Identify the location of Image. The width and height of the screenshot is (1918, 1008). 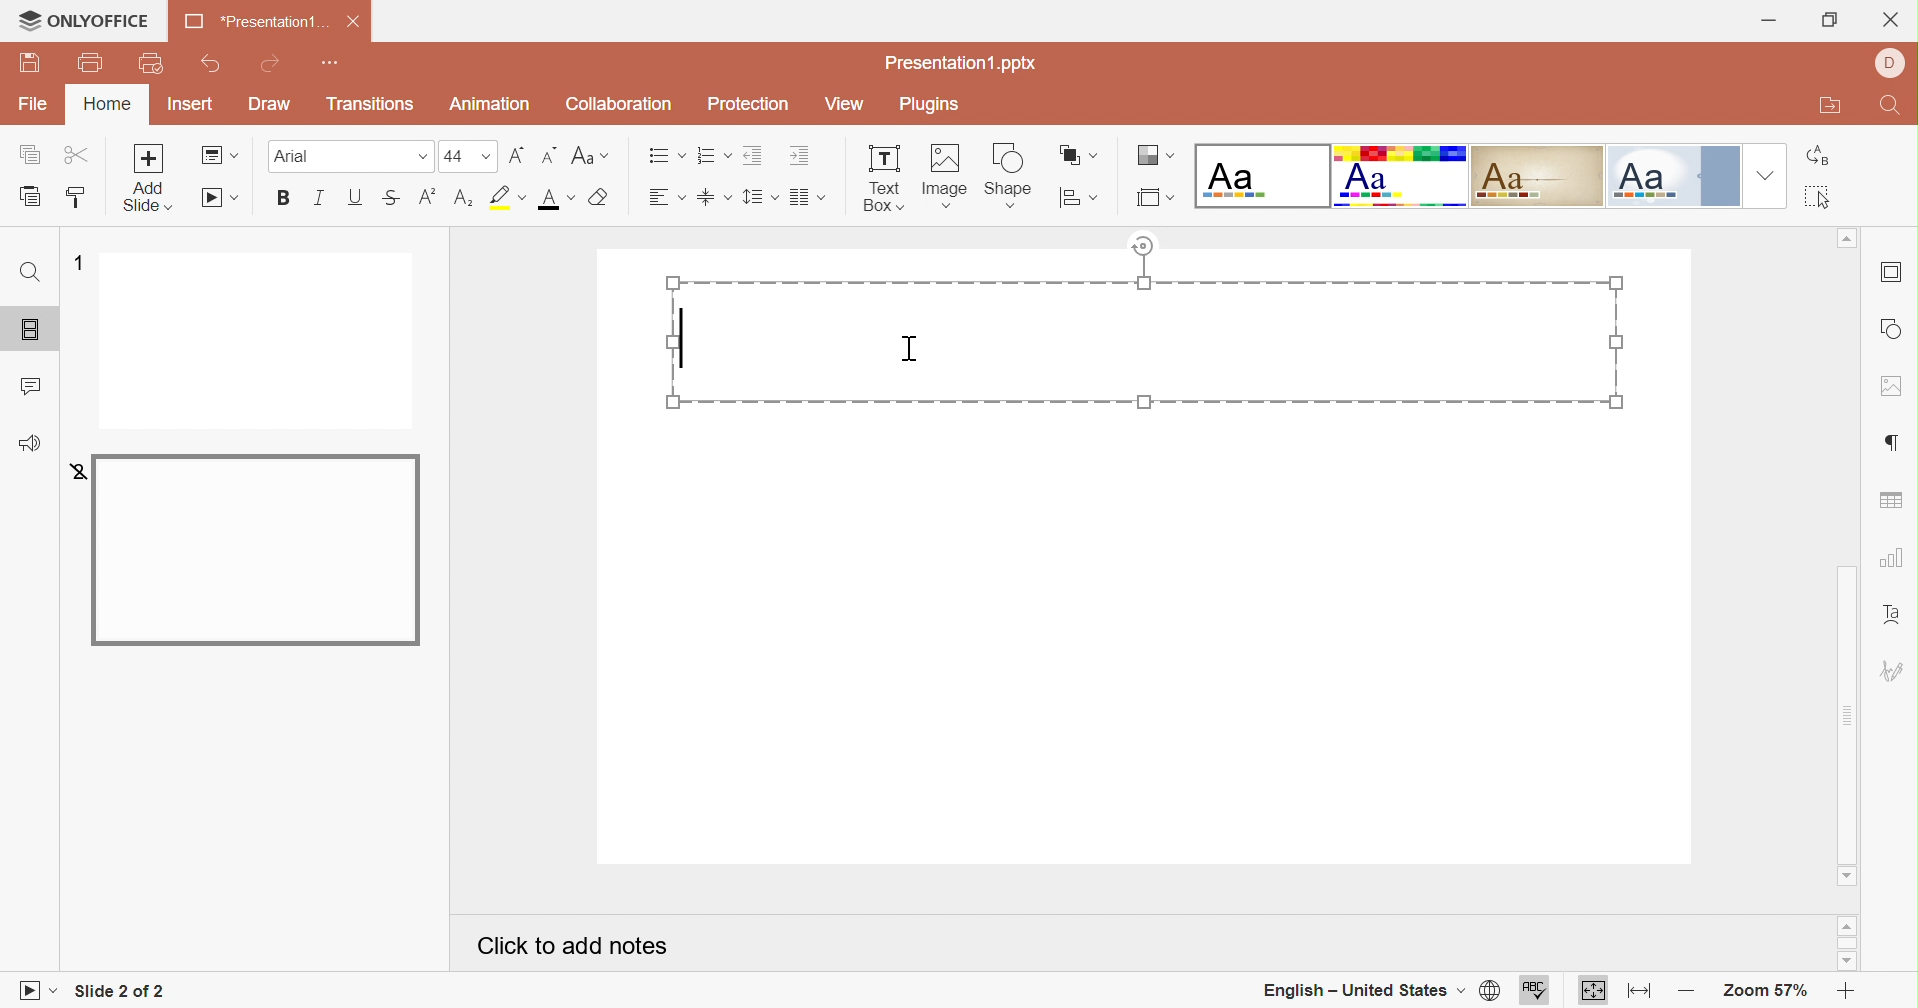
(950, 177).